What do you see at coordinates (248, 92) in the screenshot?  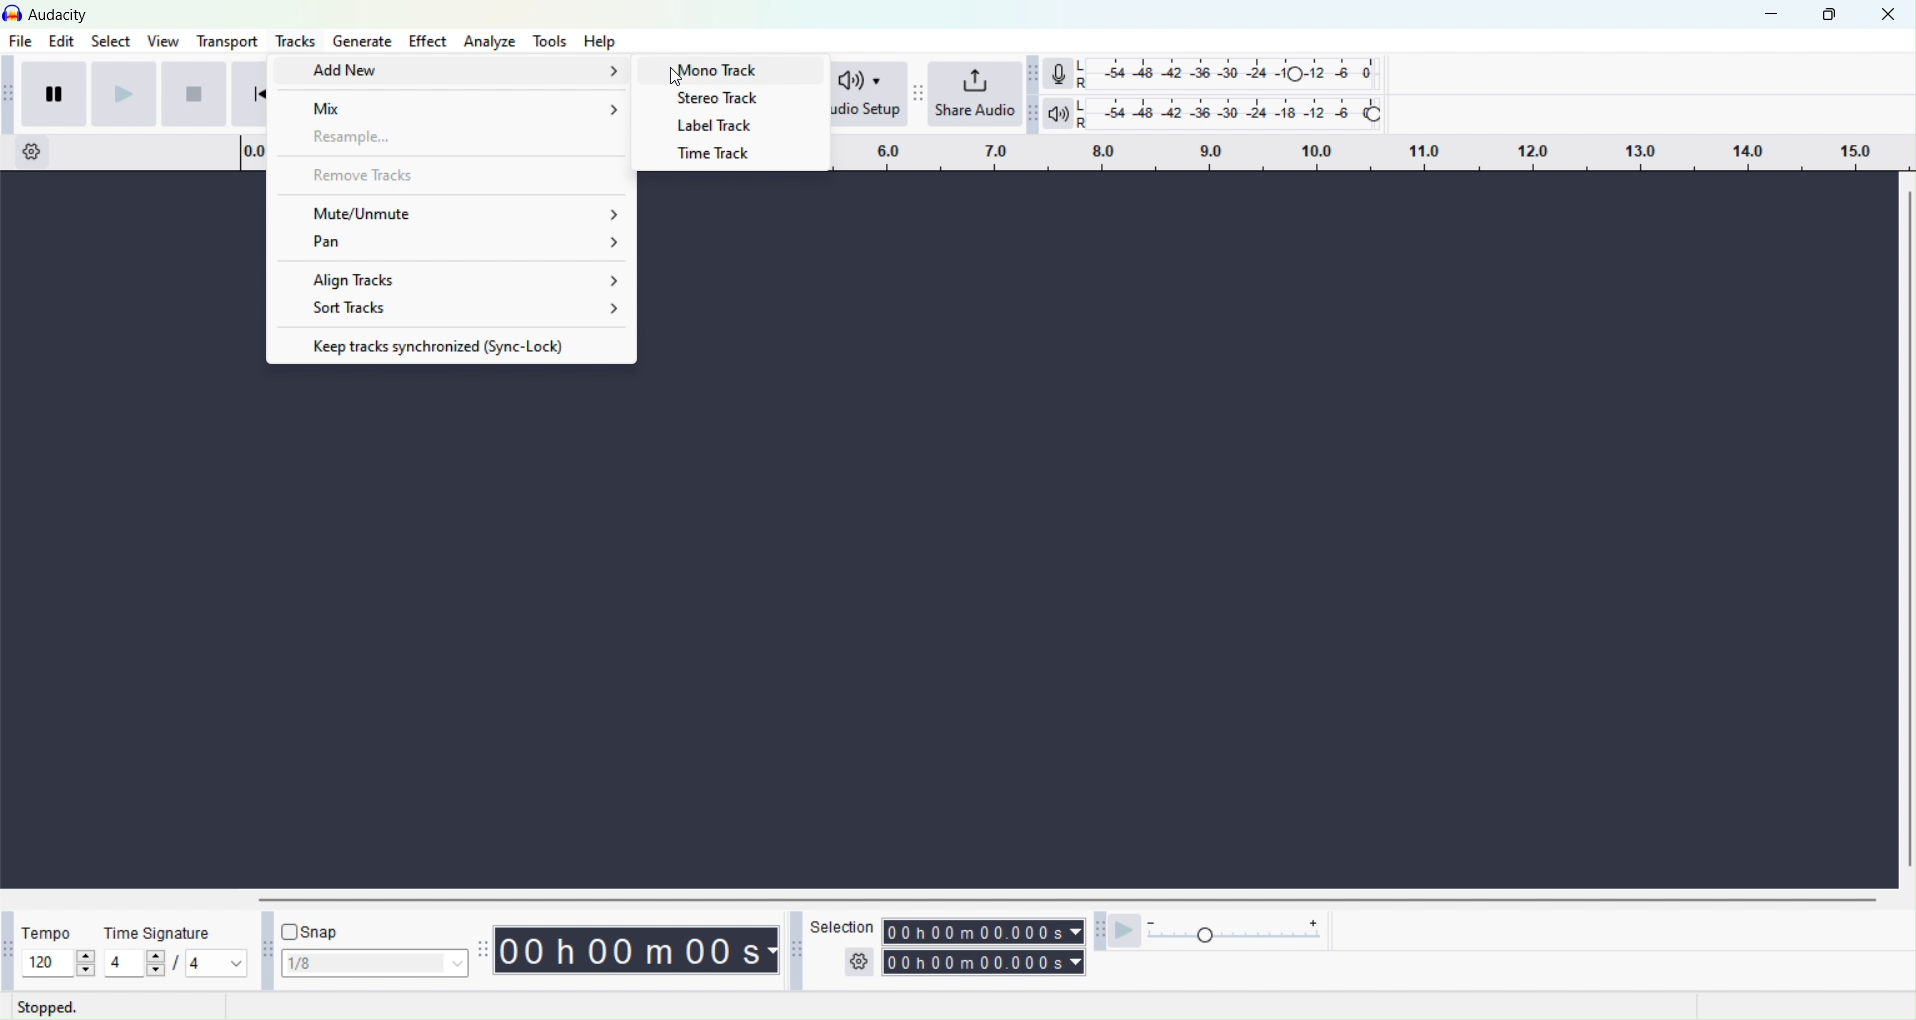 I see `Skip to start` at bounding box center [248, 92].